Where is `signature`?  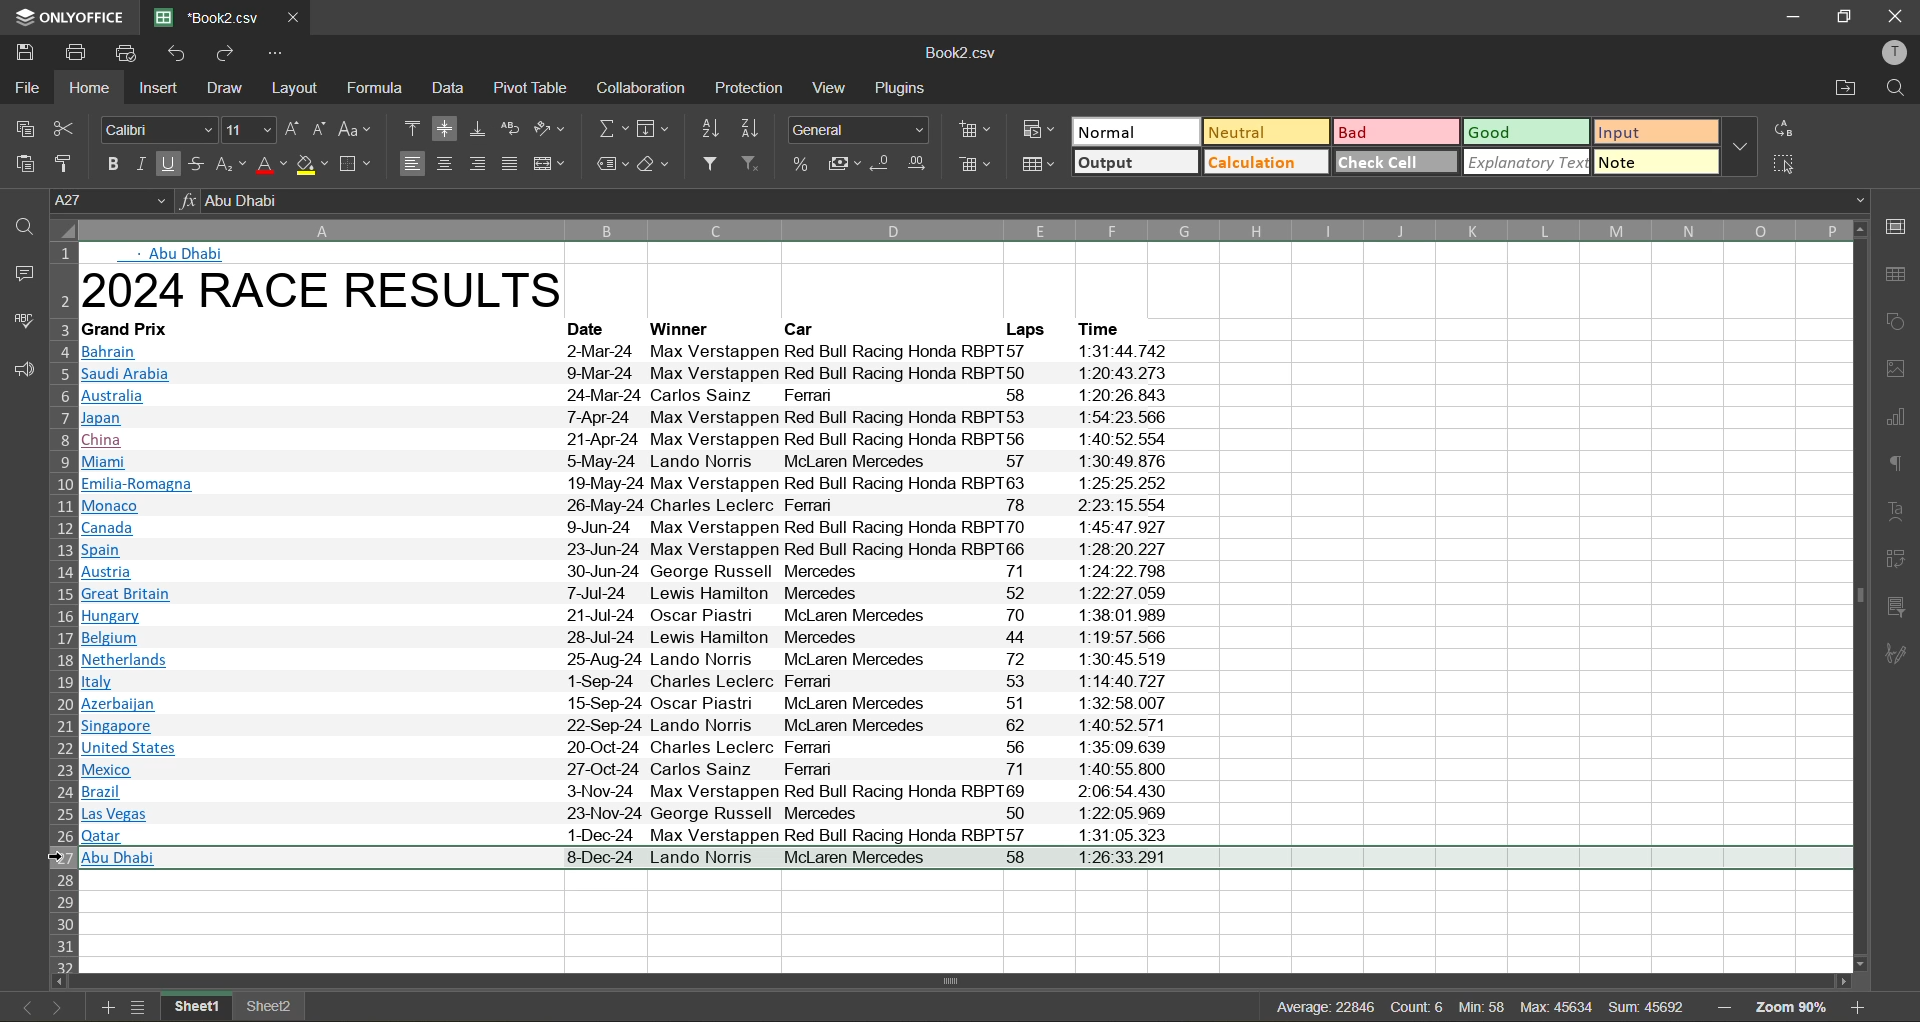
signature is located at coordinates (1900, 653).